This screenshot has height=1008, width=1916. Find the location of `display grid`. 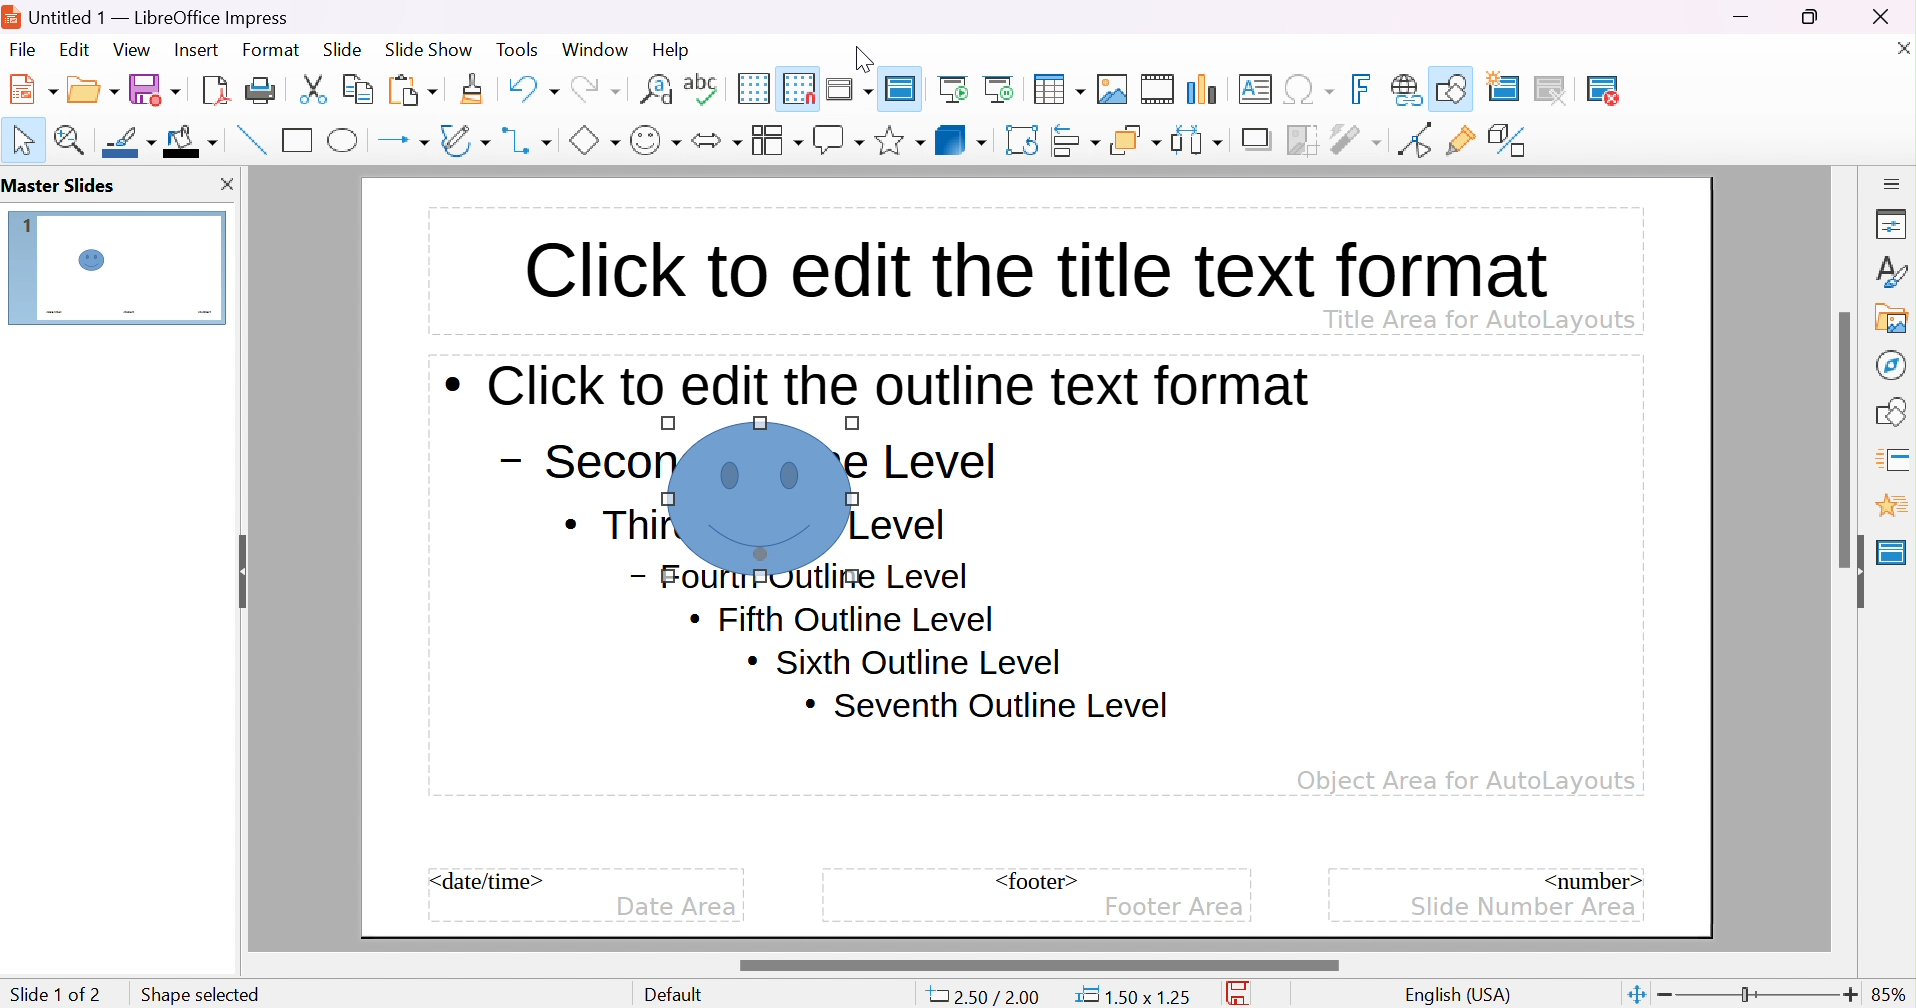

display grid is located at coordinates (752, 88).